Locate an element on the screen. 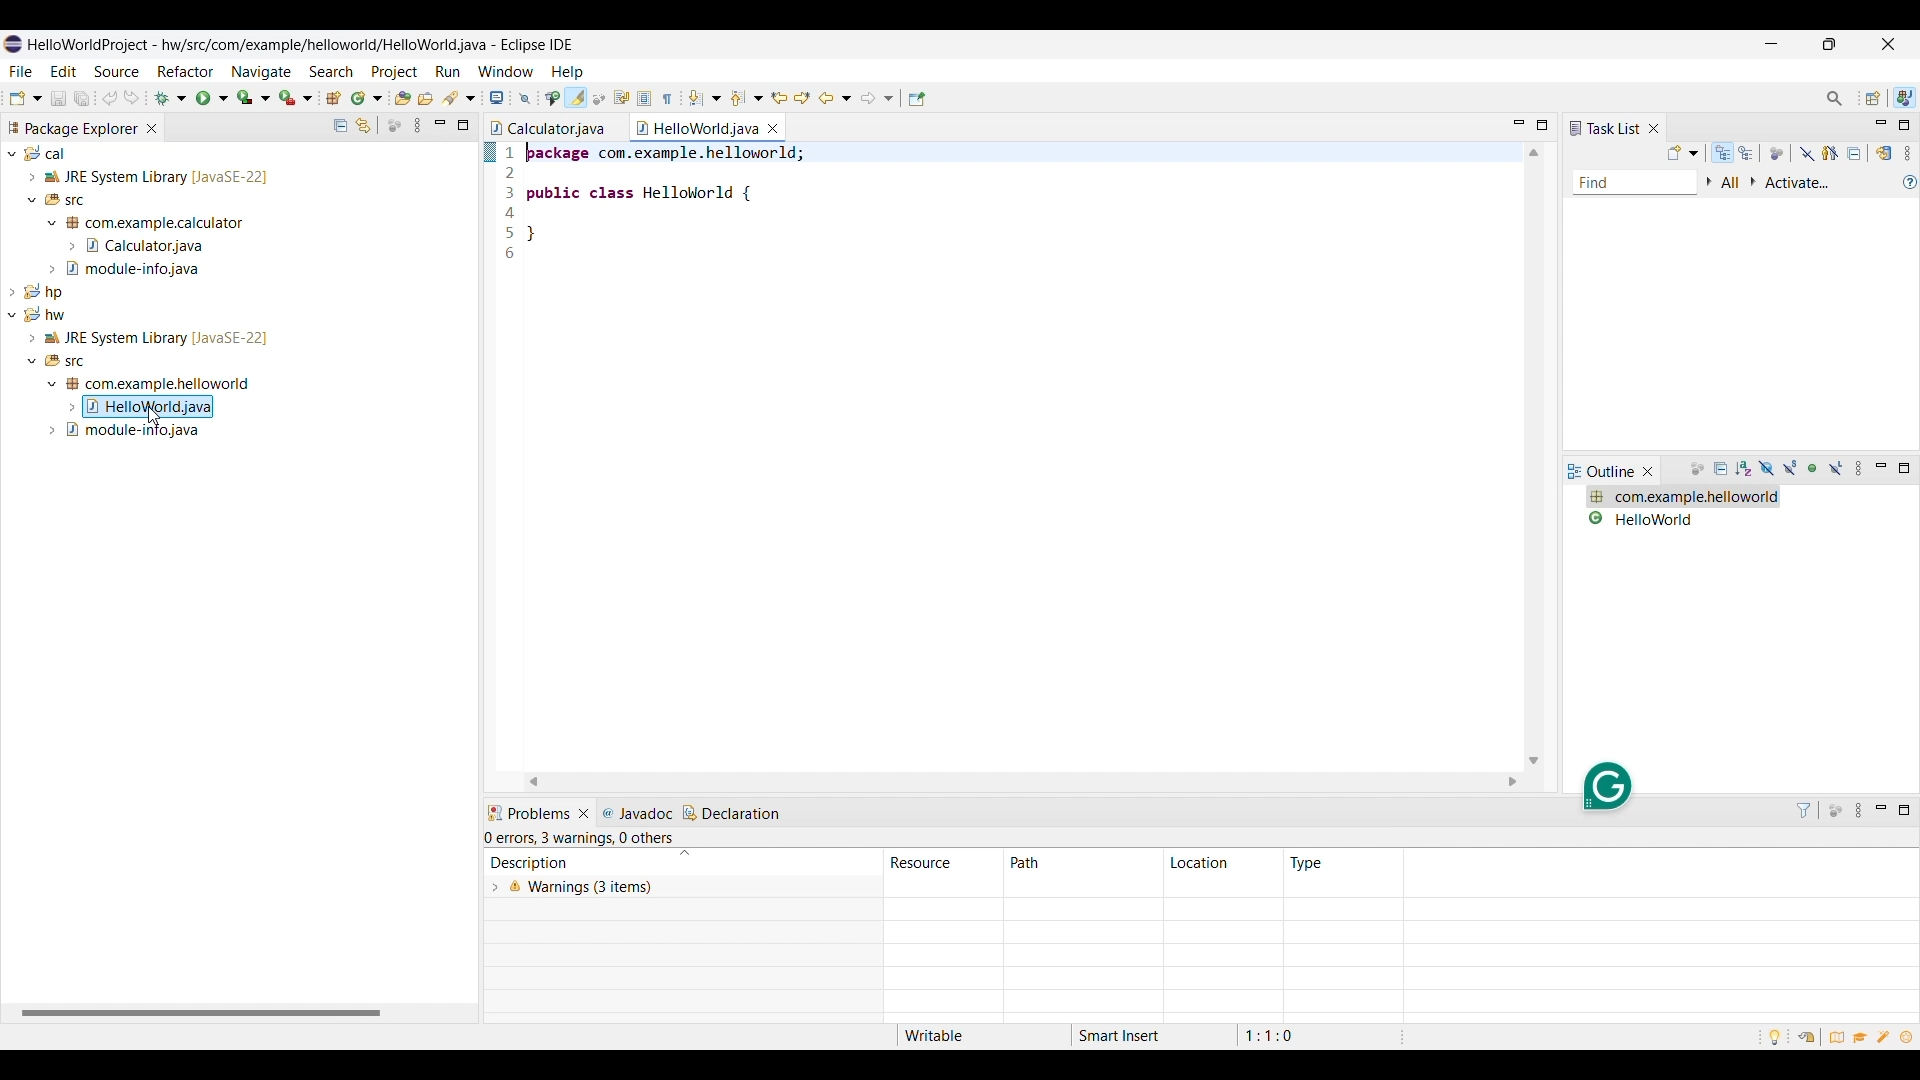  Toggle Java editor breadcrumb is located at coordinates (553, 99).